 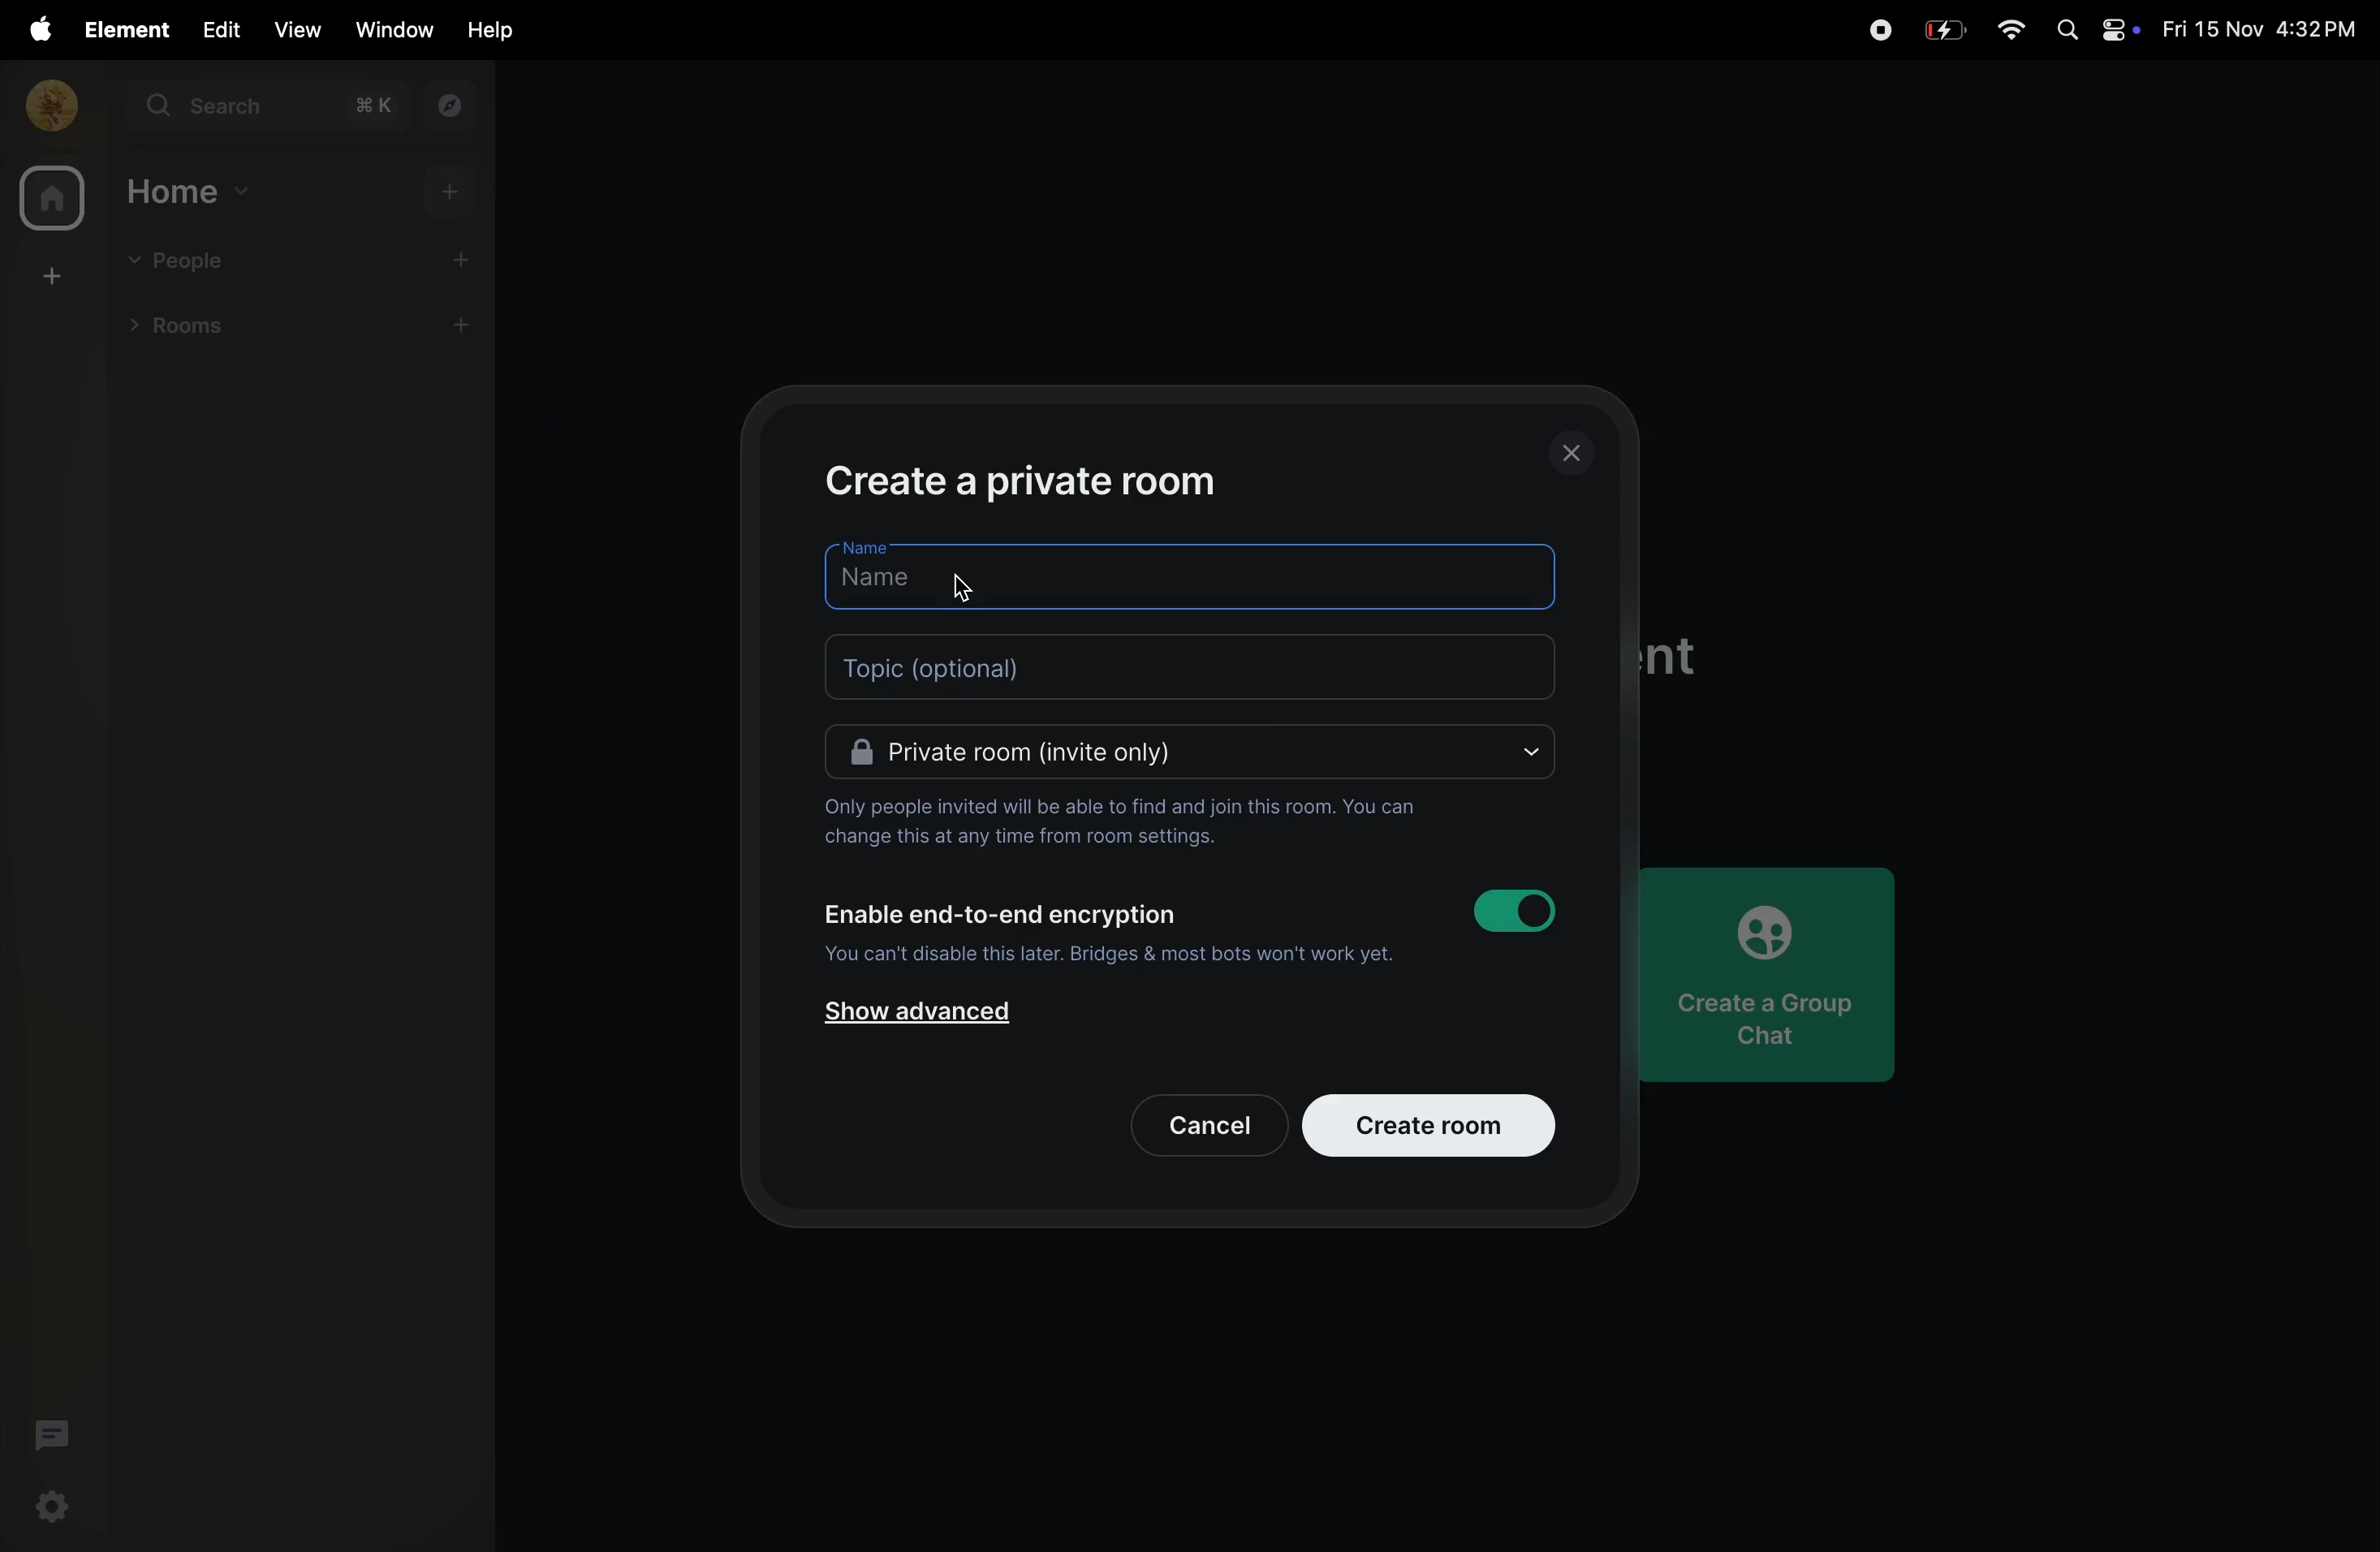 I want to click on ettings, so click(x=54, y=1509).